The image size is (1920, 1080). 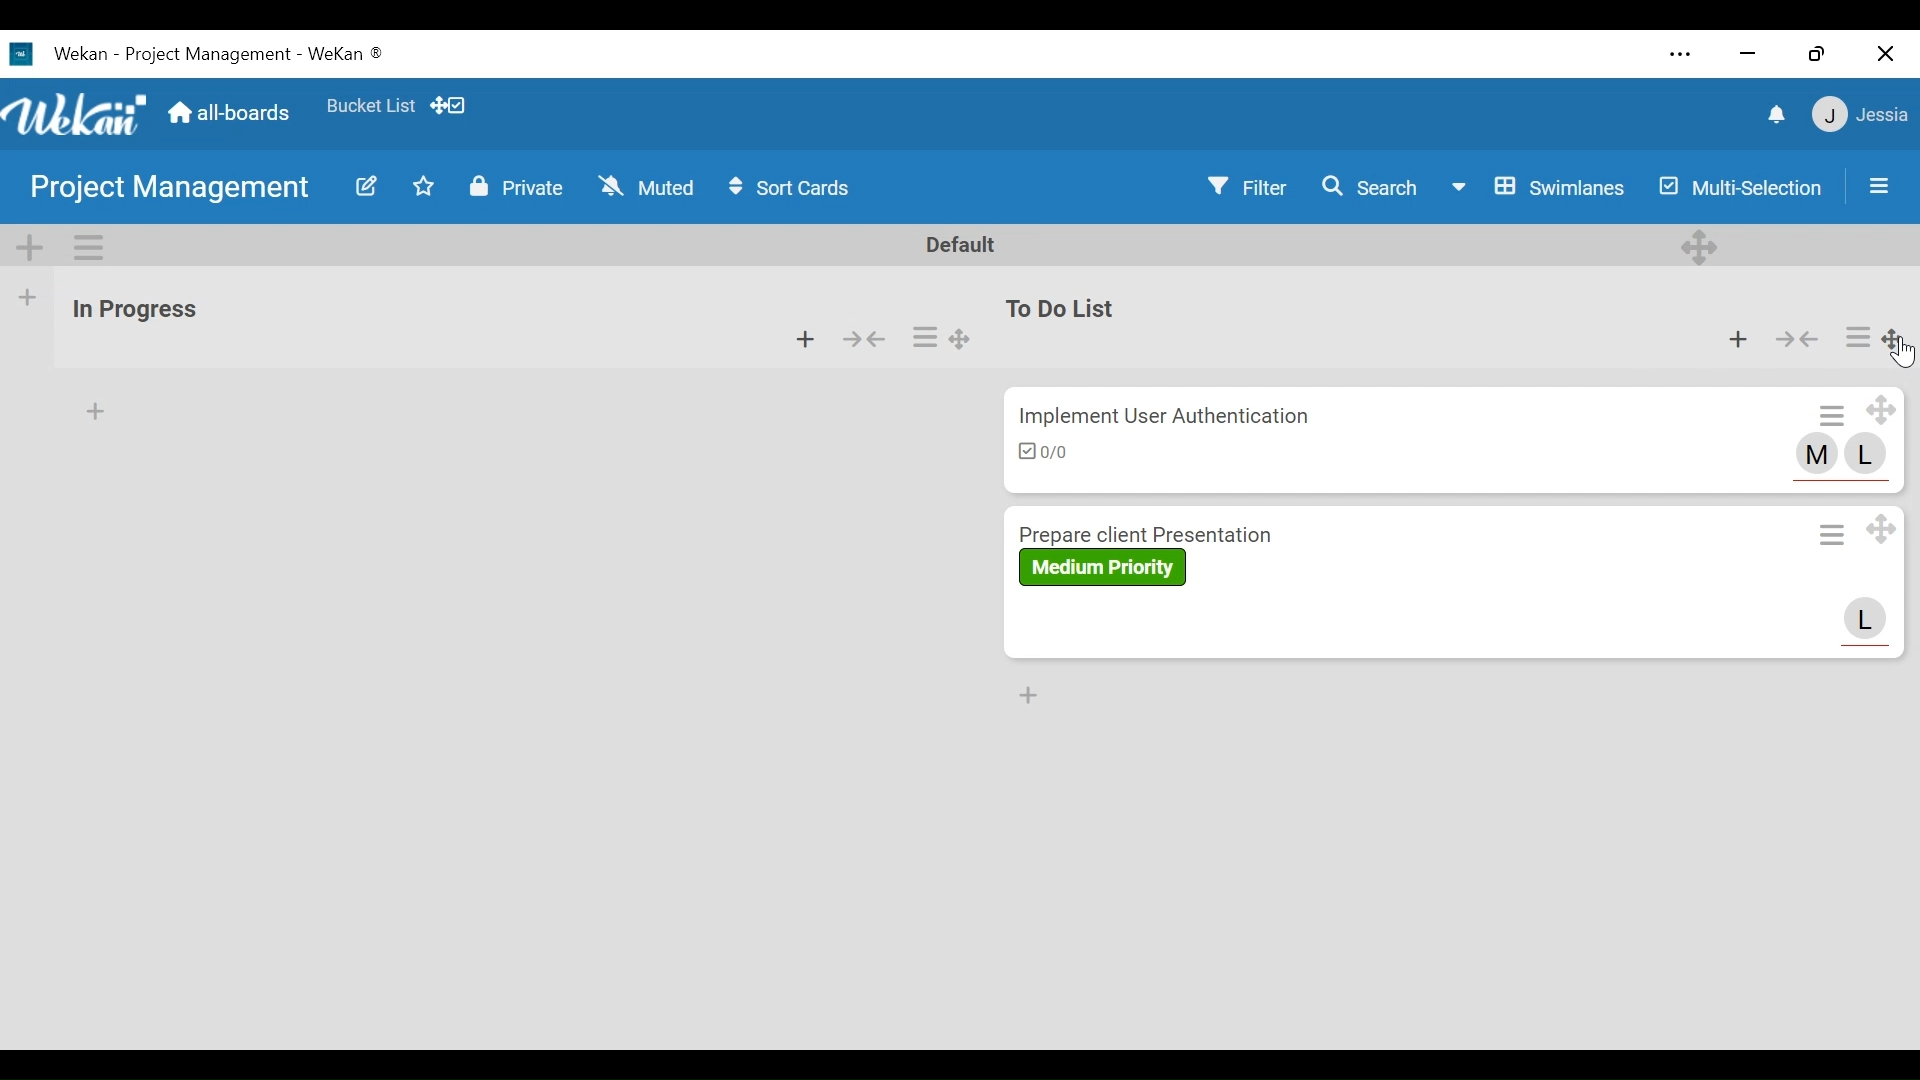 I want to click on Add card to the top of the list, so click(x=98, y=412).